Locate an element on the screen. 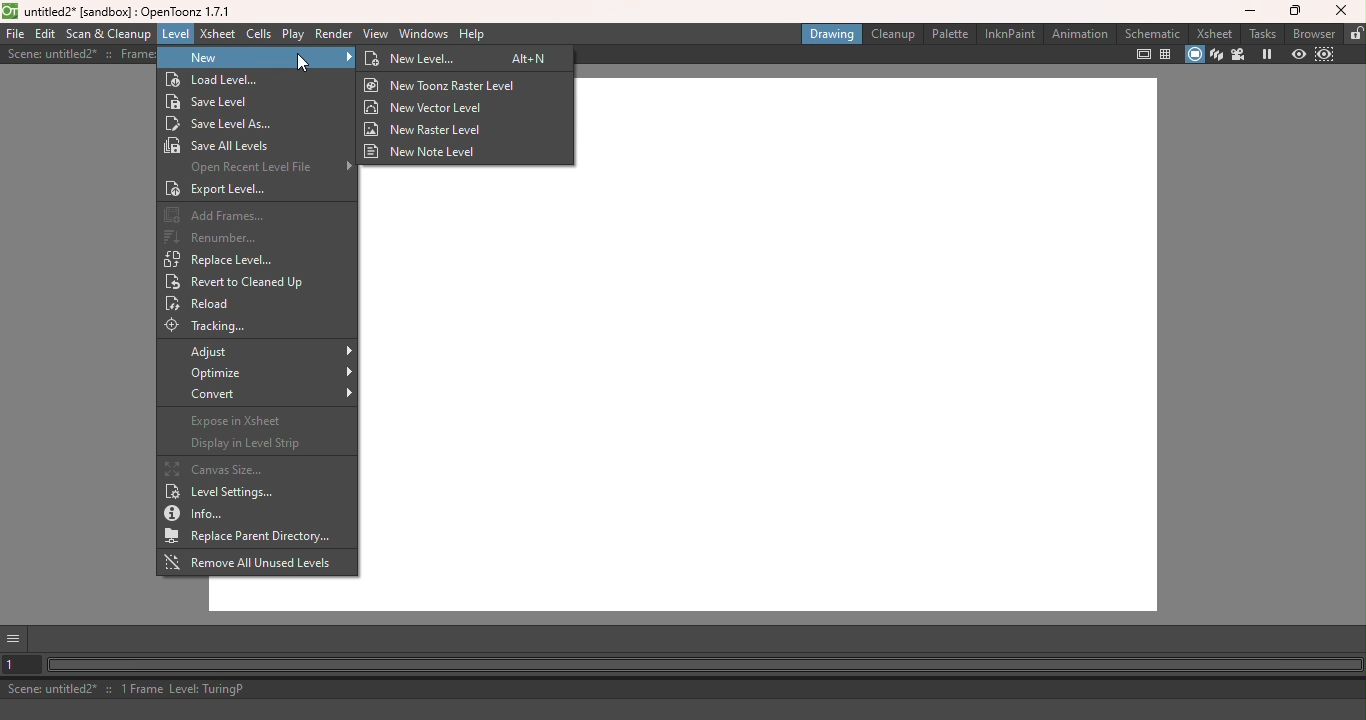 This screenshot has height=720, width=1366. Tasks is located at coordinates (1263, 33).